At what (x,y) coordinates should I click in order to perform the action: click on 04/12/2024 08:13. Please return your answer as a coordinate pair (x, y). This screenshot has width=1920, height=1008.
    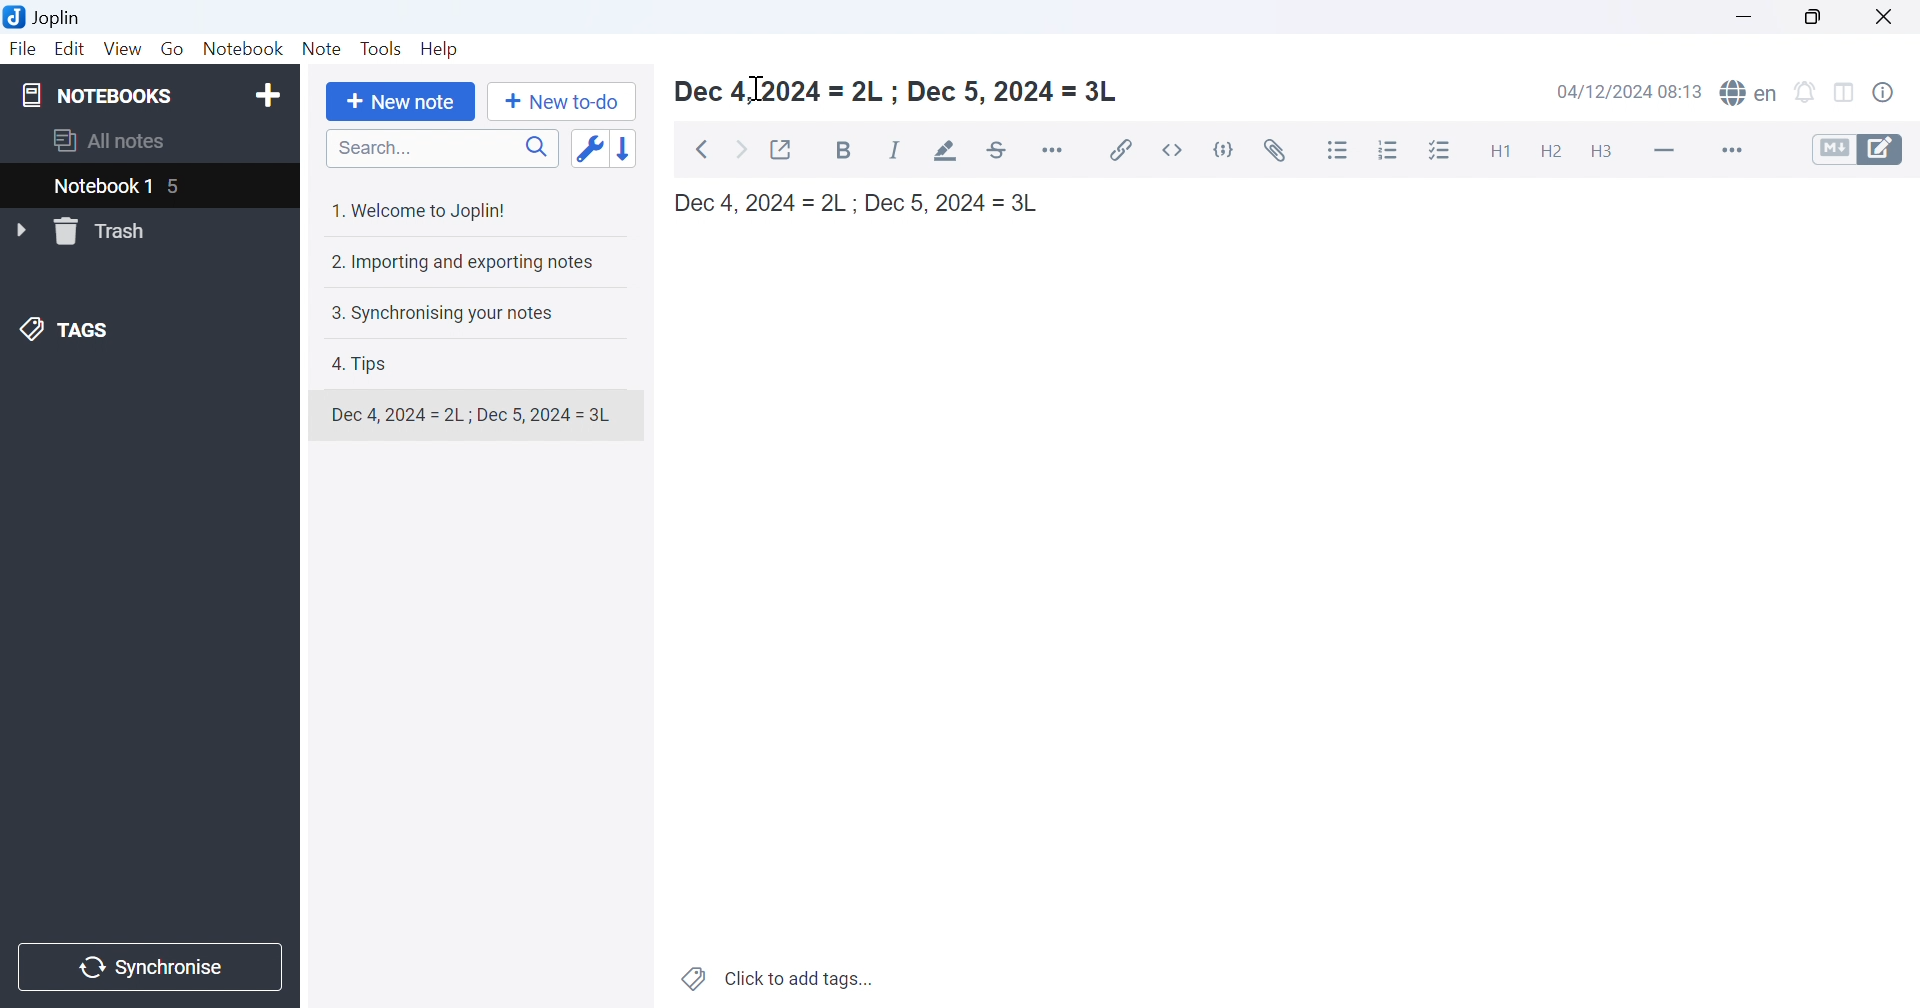
    Looking at the image, I should click on (1631, 91).